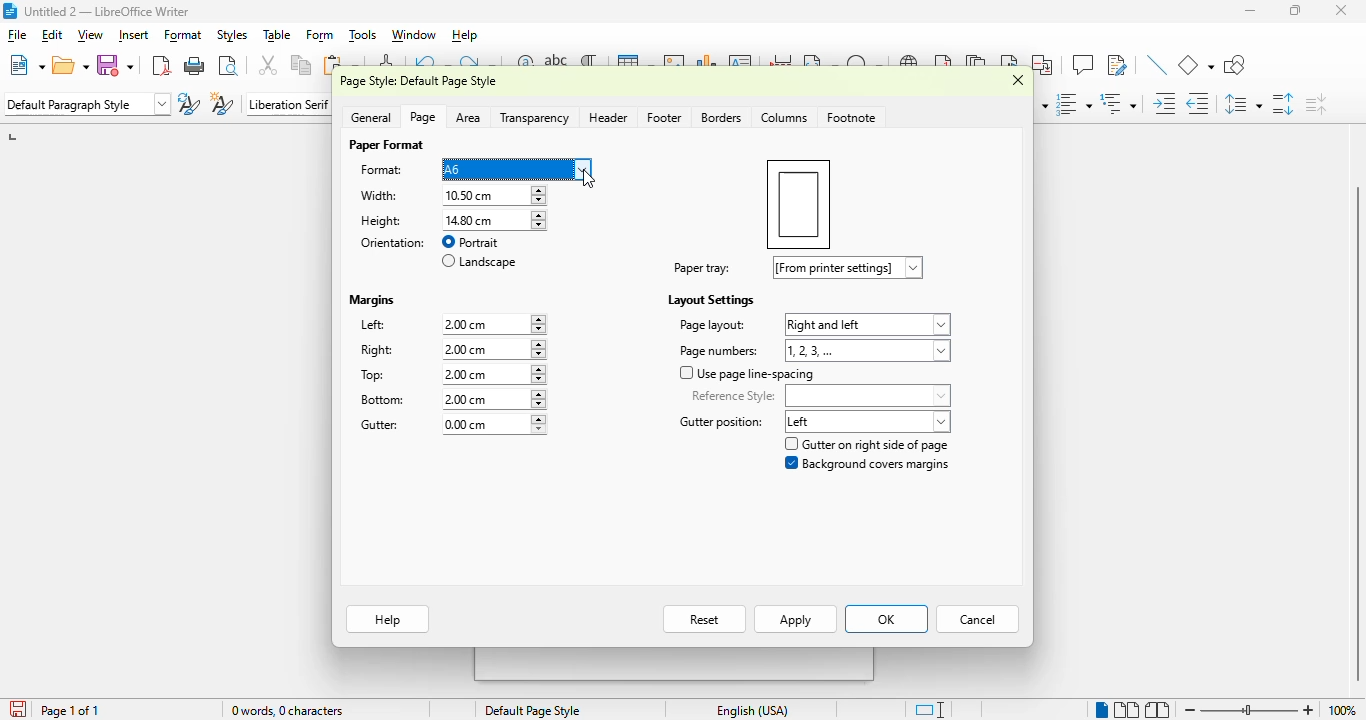  What do you see at coordinates (470, 118) in the screenshot?
I see `area` at bounding box center [470, 118].